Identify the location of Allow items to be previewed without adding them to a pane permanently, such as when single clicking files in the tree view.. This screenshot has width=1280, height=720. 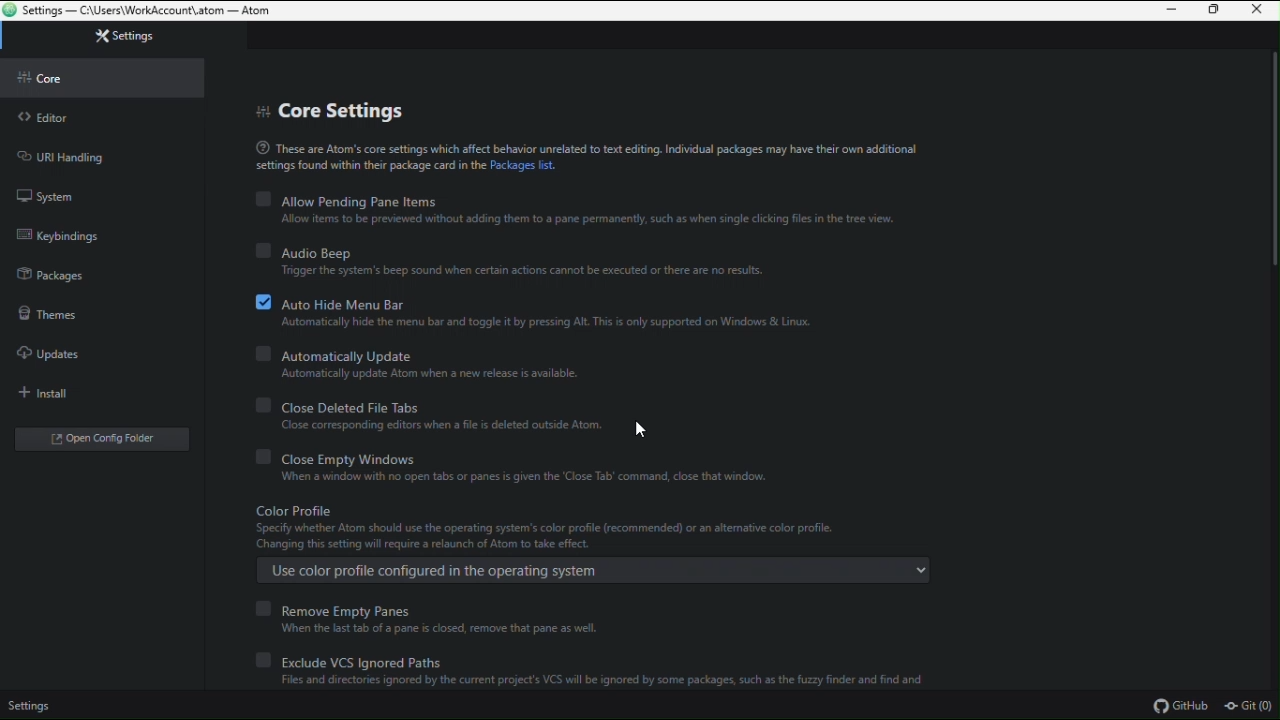
(580, 219).